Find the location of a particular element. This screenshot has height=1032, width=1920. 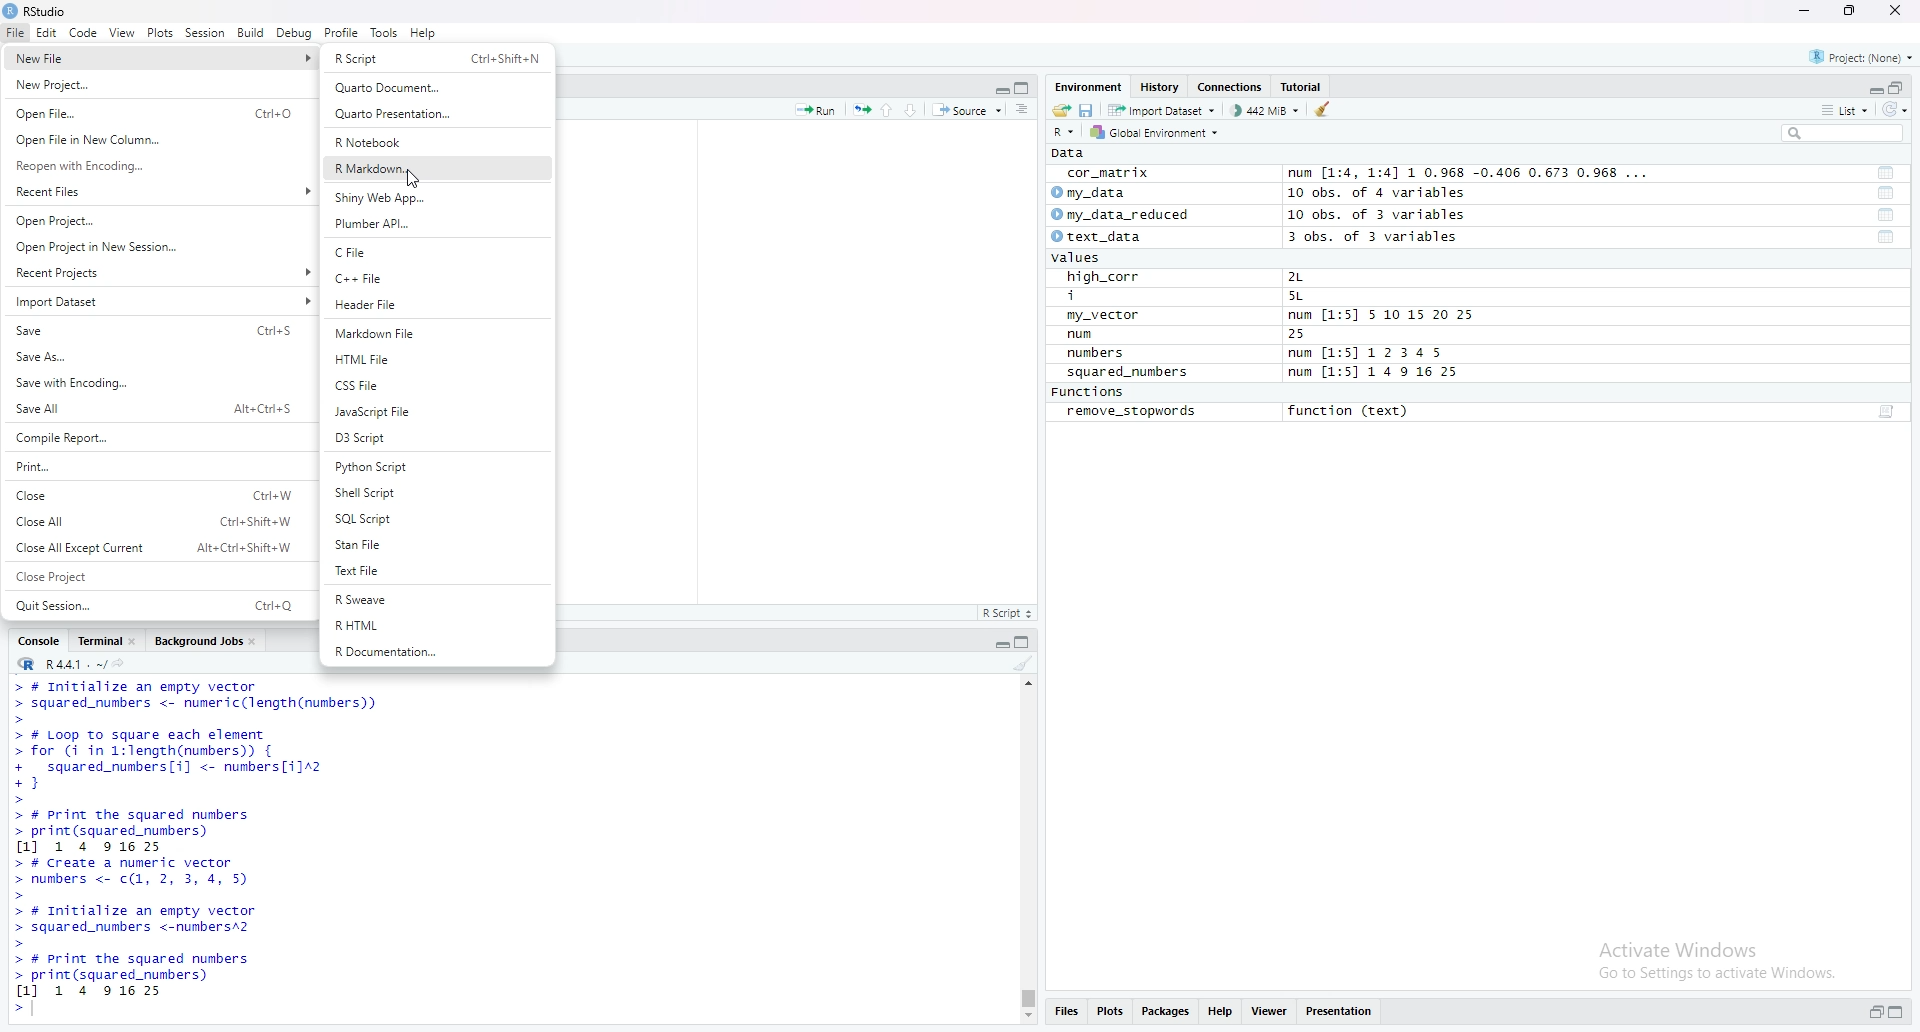

JavaScript File is located at coordinates (432, 412).